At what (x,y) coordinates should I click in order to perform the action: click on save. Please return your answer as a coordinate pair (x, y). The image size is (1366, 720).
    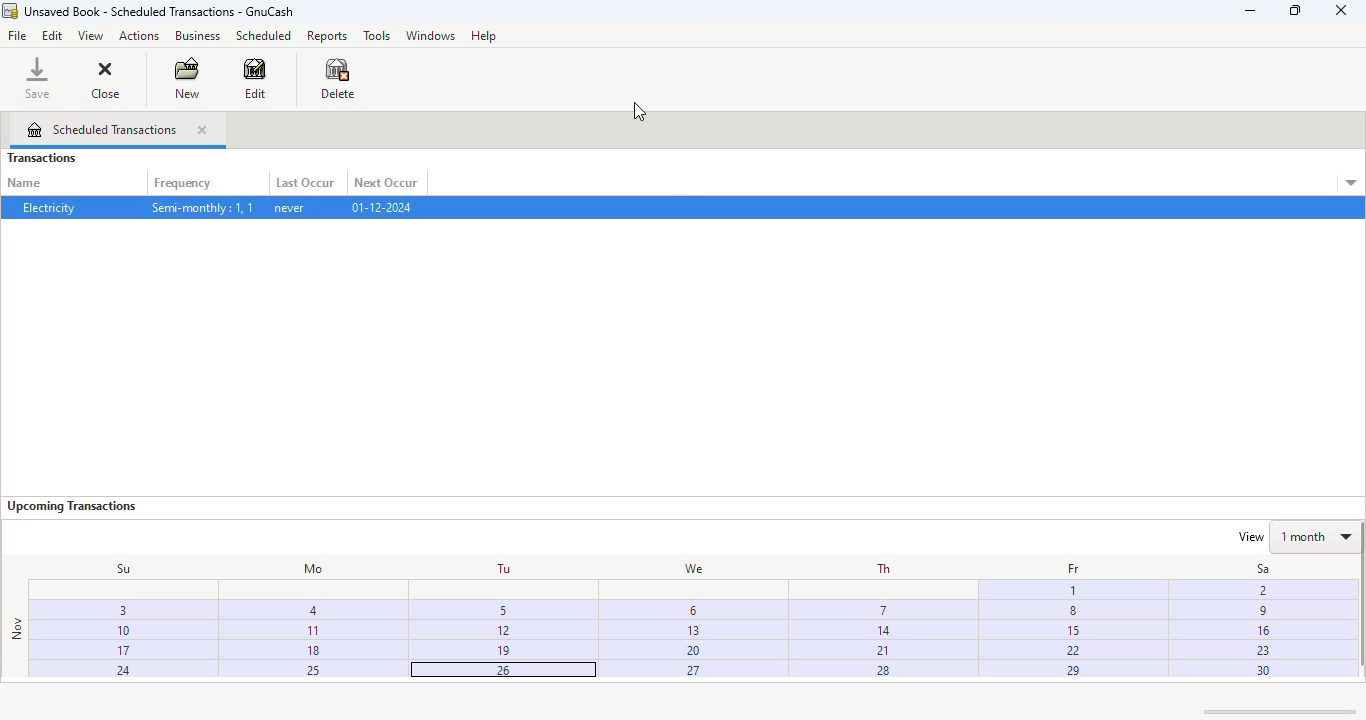
    Looking at the image, I should click on (38, 77).